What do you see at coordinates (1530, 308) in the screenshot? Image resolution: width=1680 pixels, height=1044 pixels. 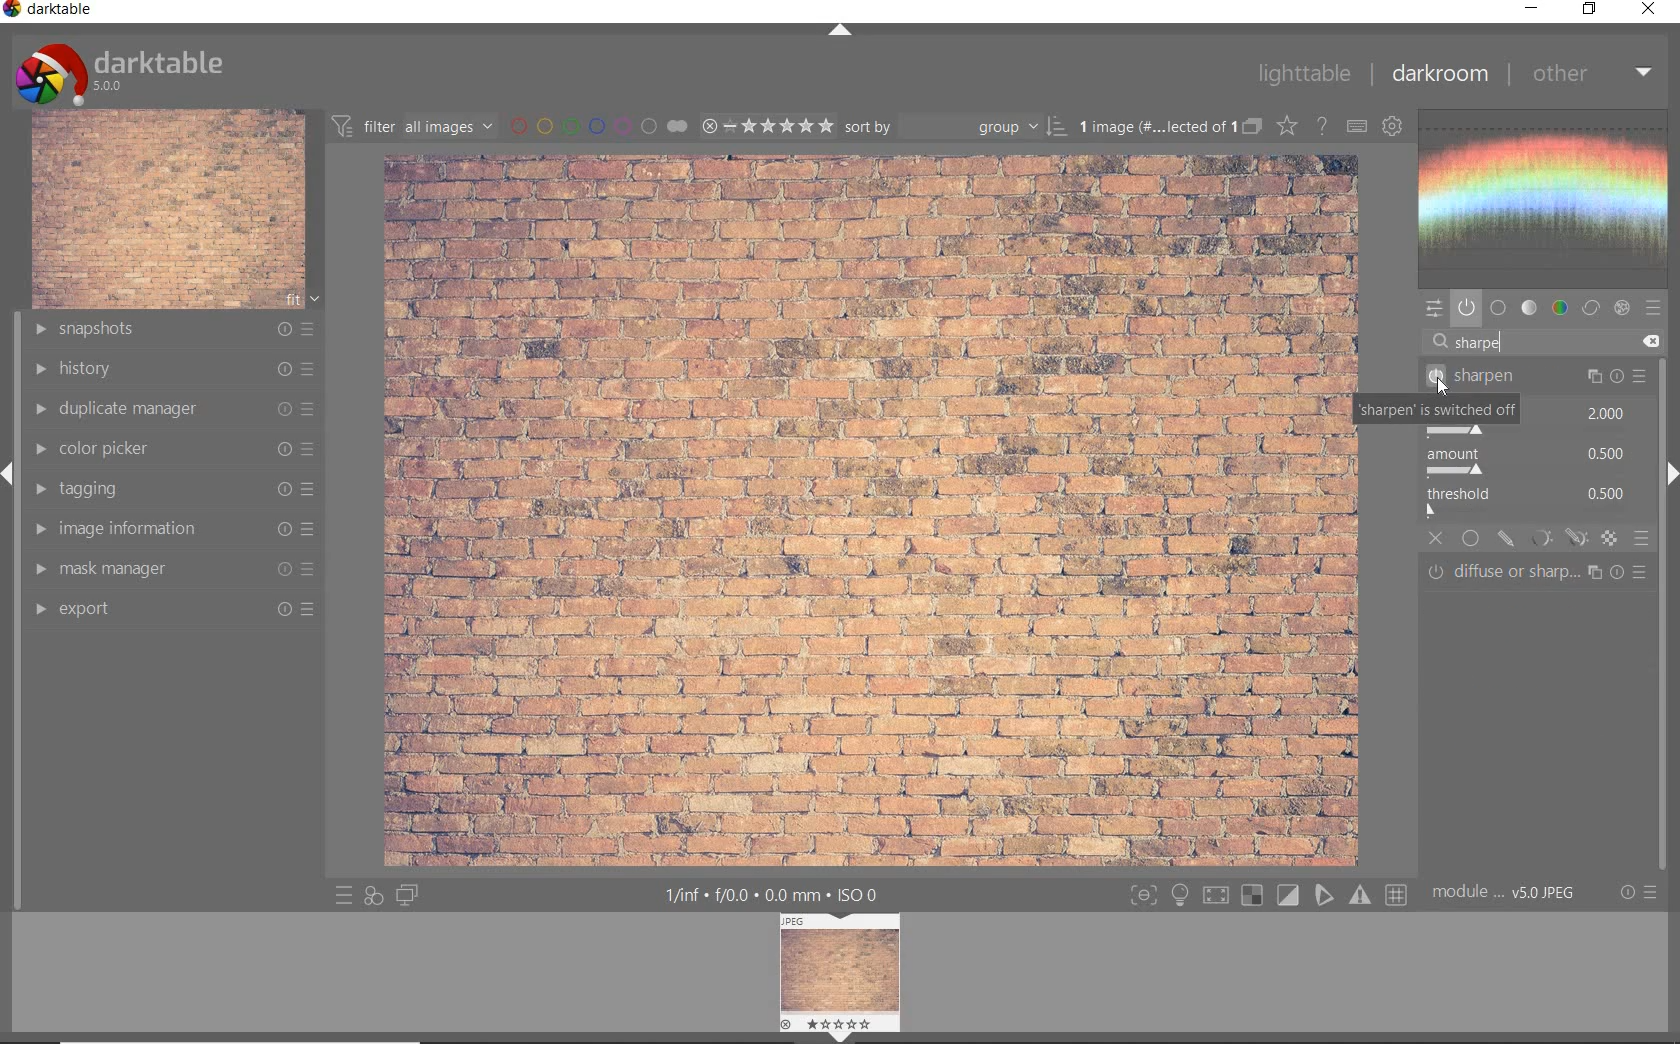 I see `tone ` at bounding box center [1530, 308].